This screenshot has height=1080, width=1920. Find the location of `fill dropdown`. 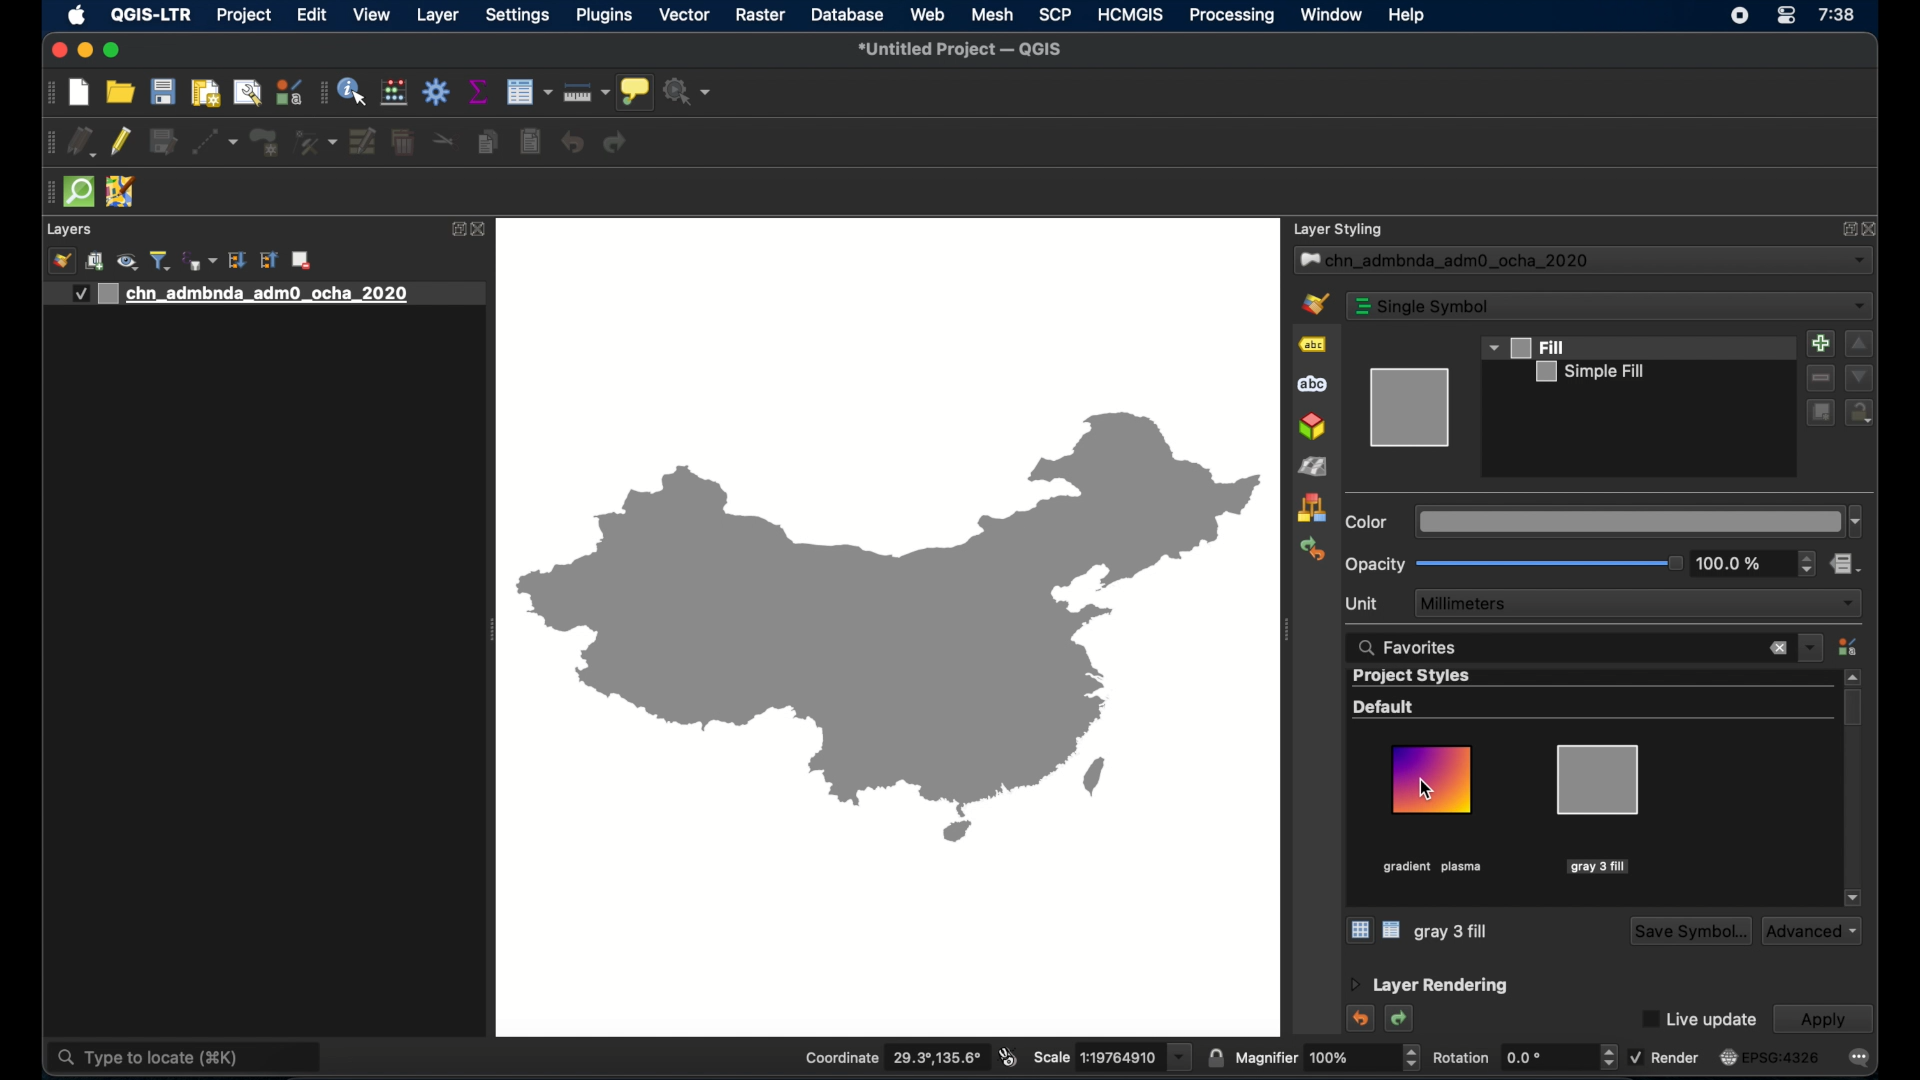

fill dropdown is located at coordinates (1526, 347).